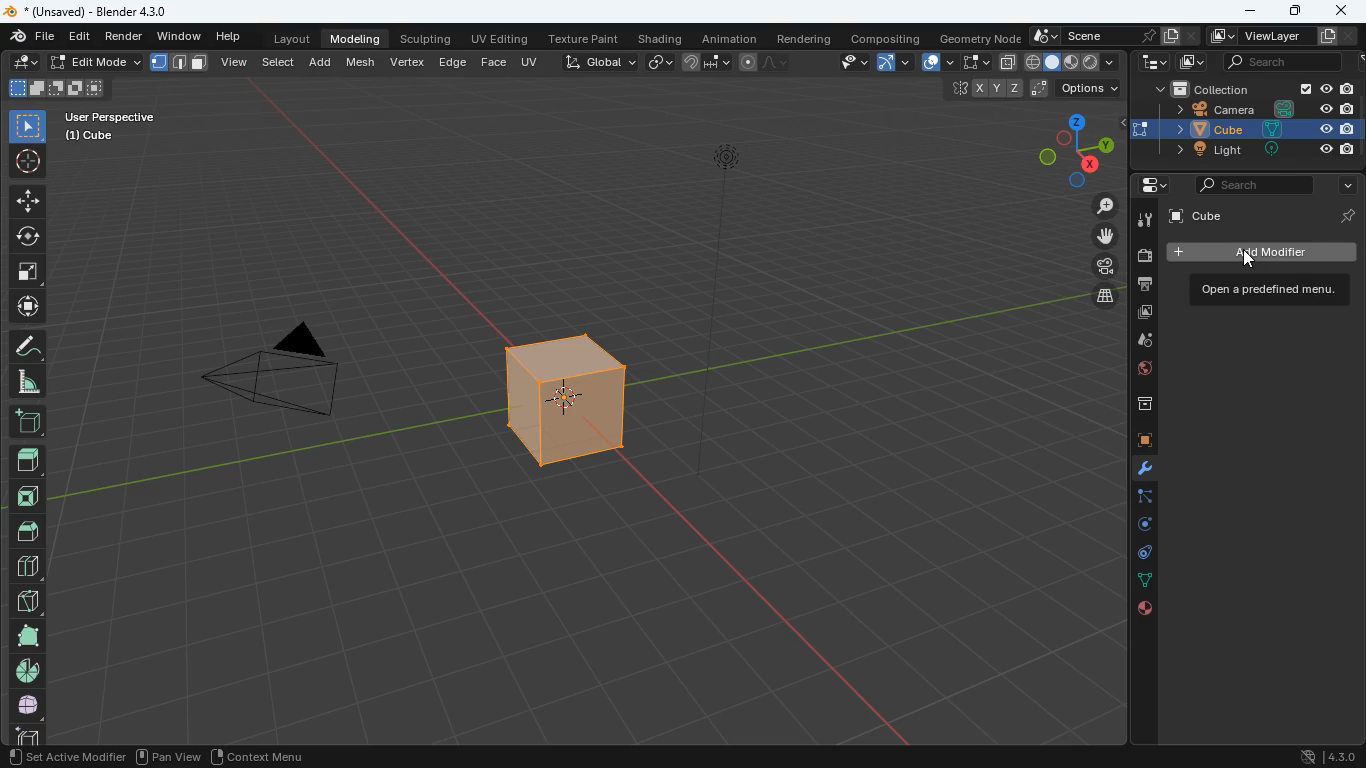 Image resolution: width=1366 pixels, height=768 pixels. Describe the element at coordinates (26, 383) in the screenshot. I see `angle` at that location.